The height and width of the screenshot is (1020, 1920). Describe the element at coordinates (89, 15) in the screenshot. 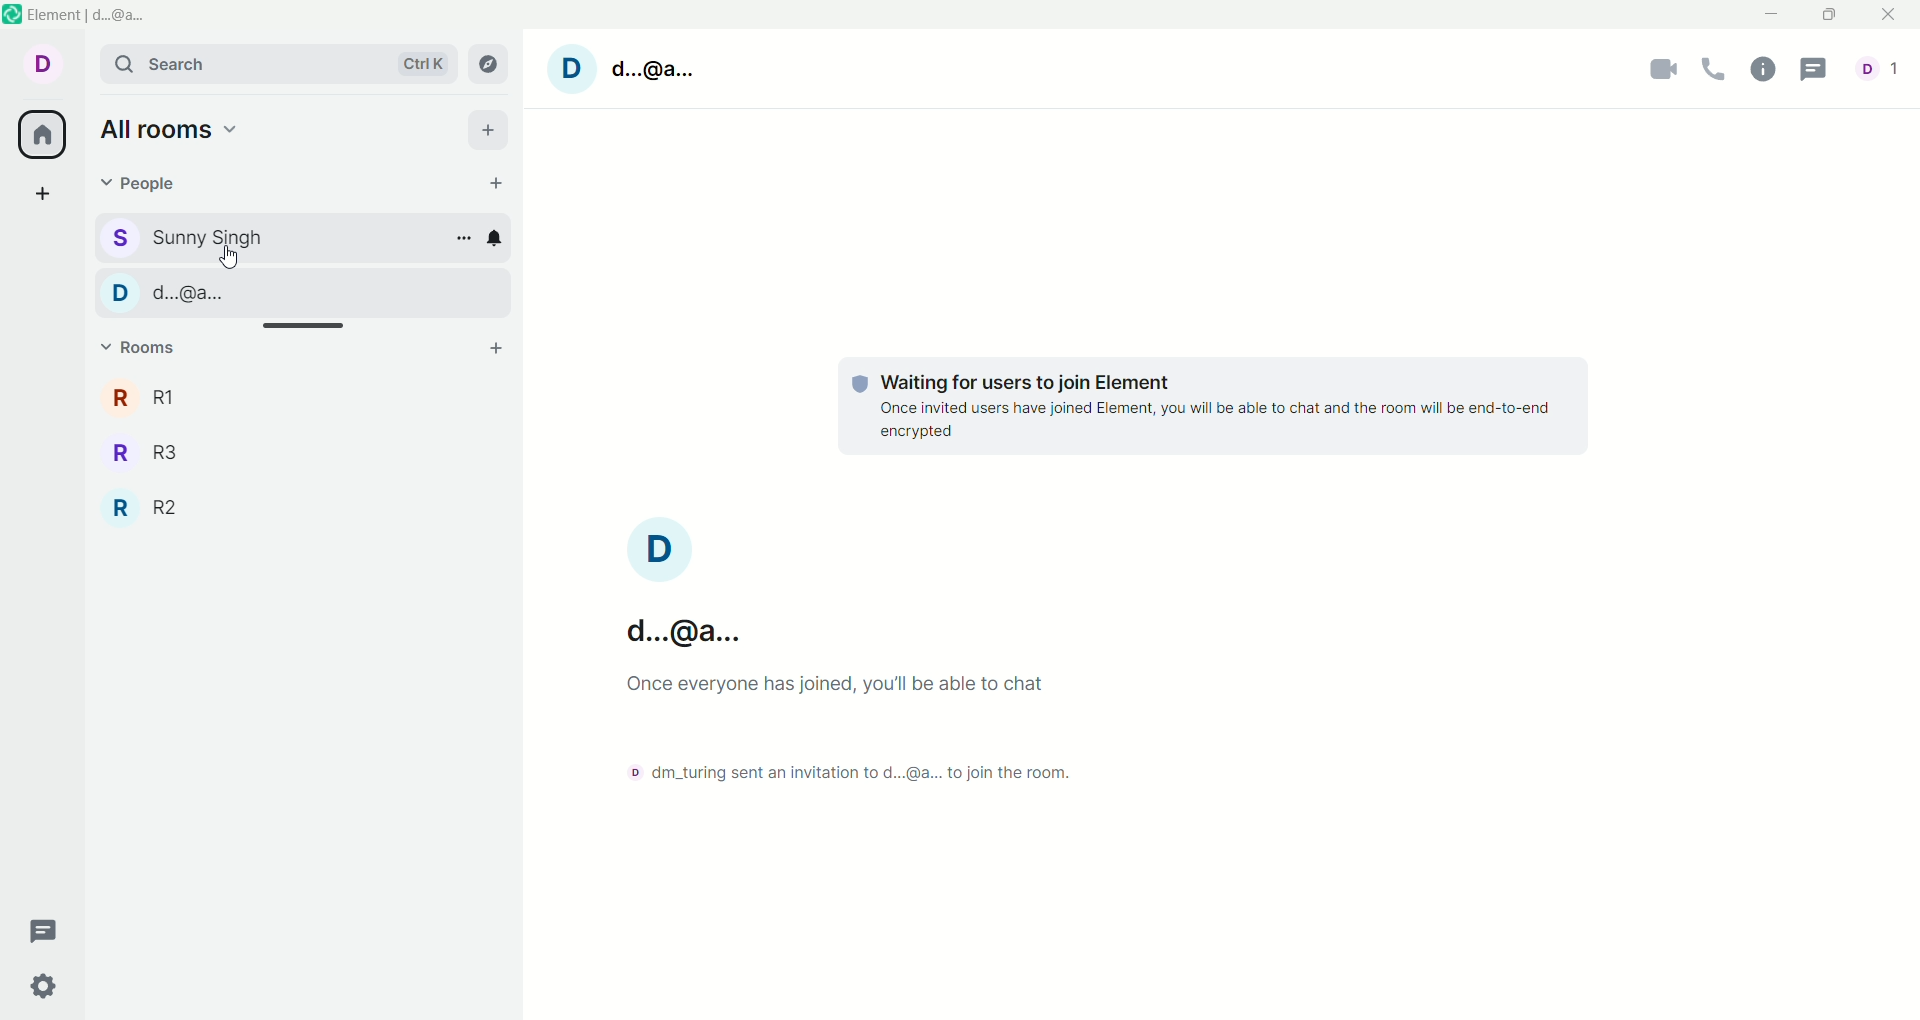

I see `element` at that location.